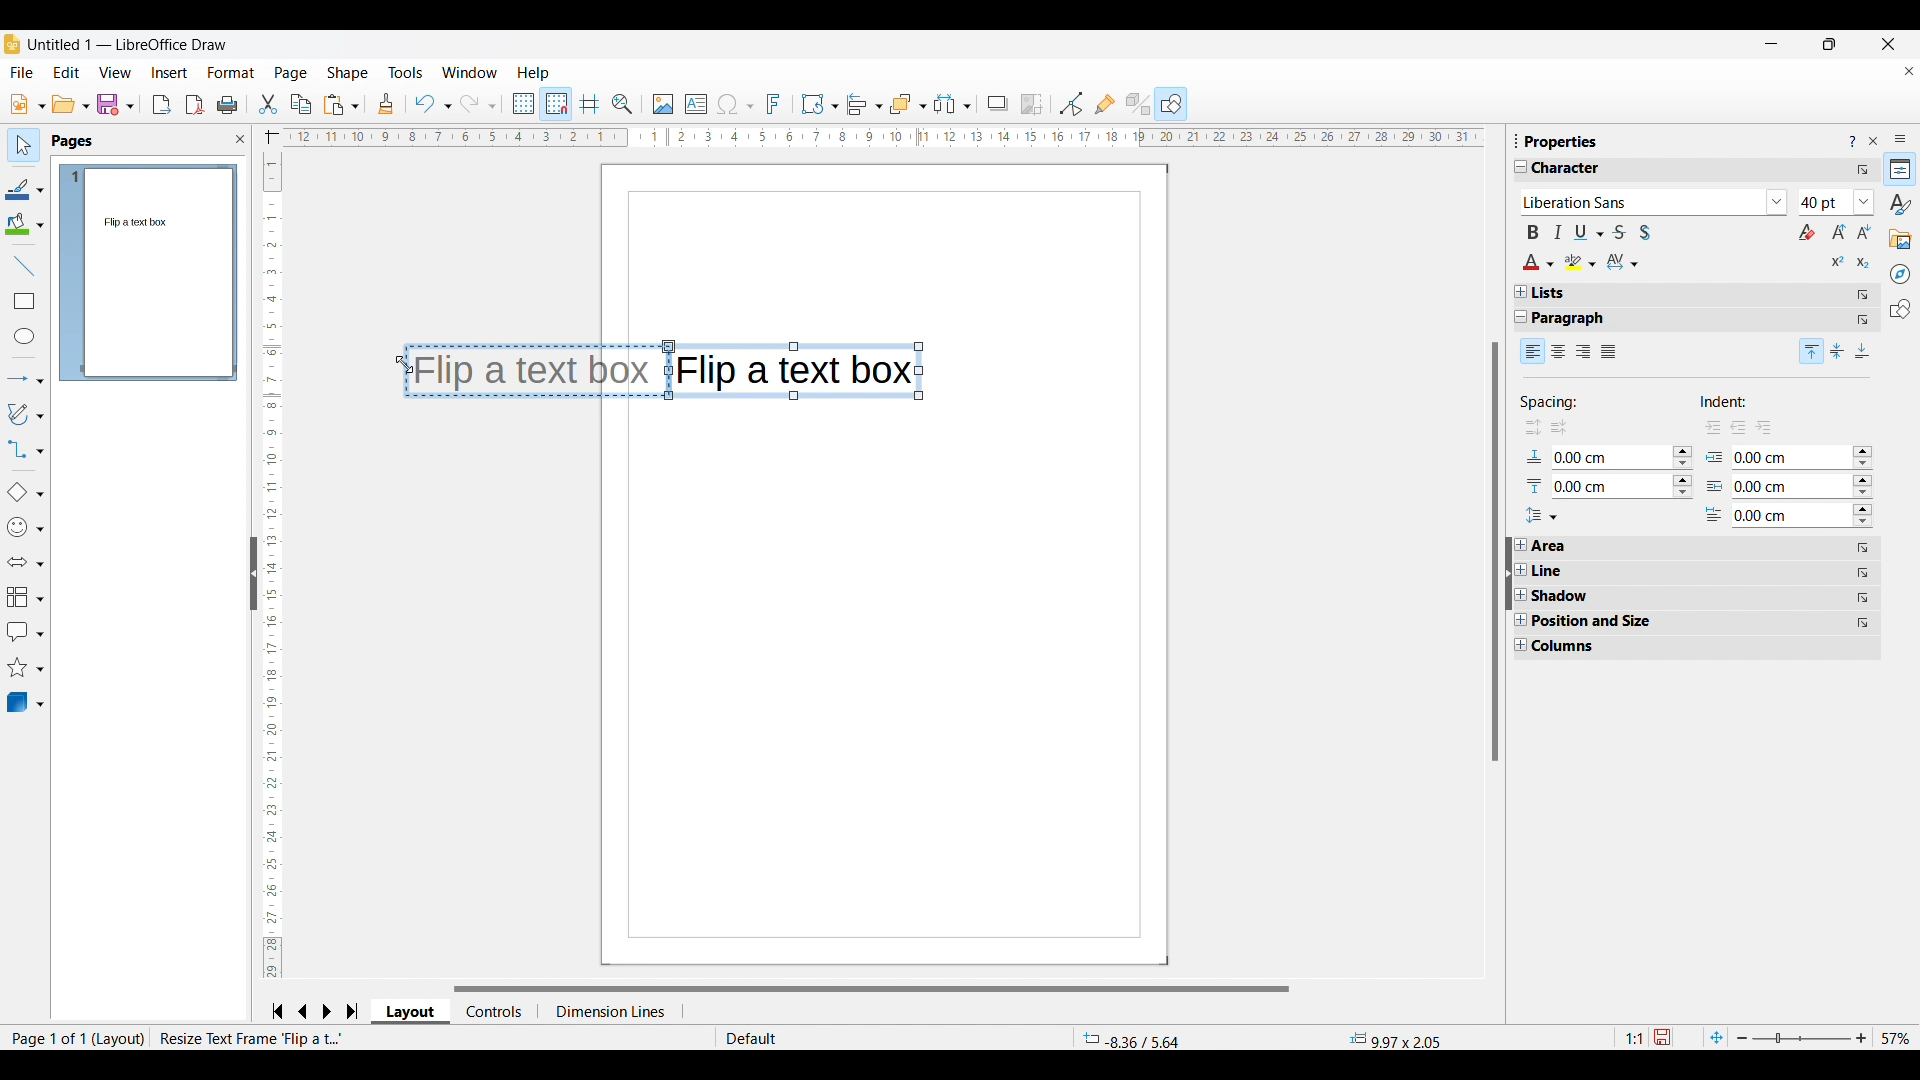  What do you see at coordinates (24, 266) in the screenshot?
I see `Insert line` at bounding box center [24, 266].